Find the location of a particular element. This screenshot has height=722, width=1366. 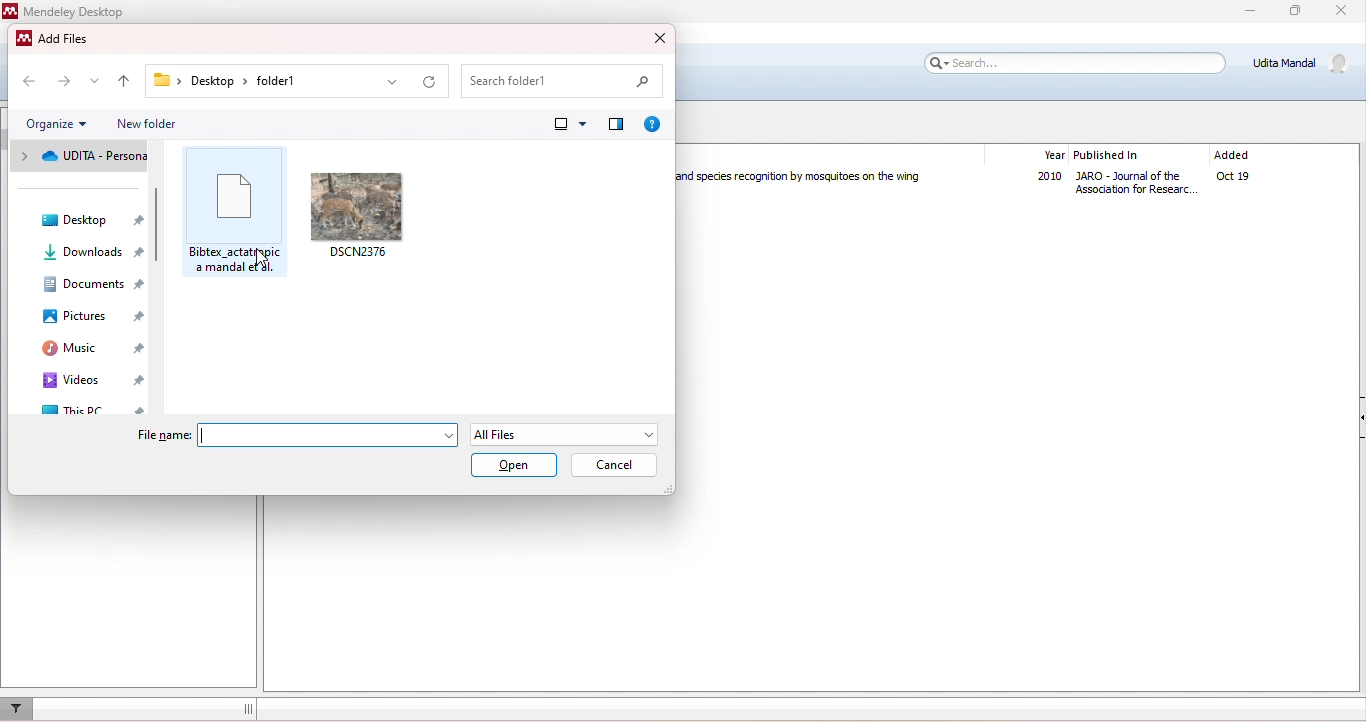

videos is located at coordinates (92, 383).